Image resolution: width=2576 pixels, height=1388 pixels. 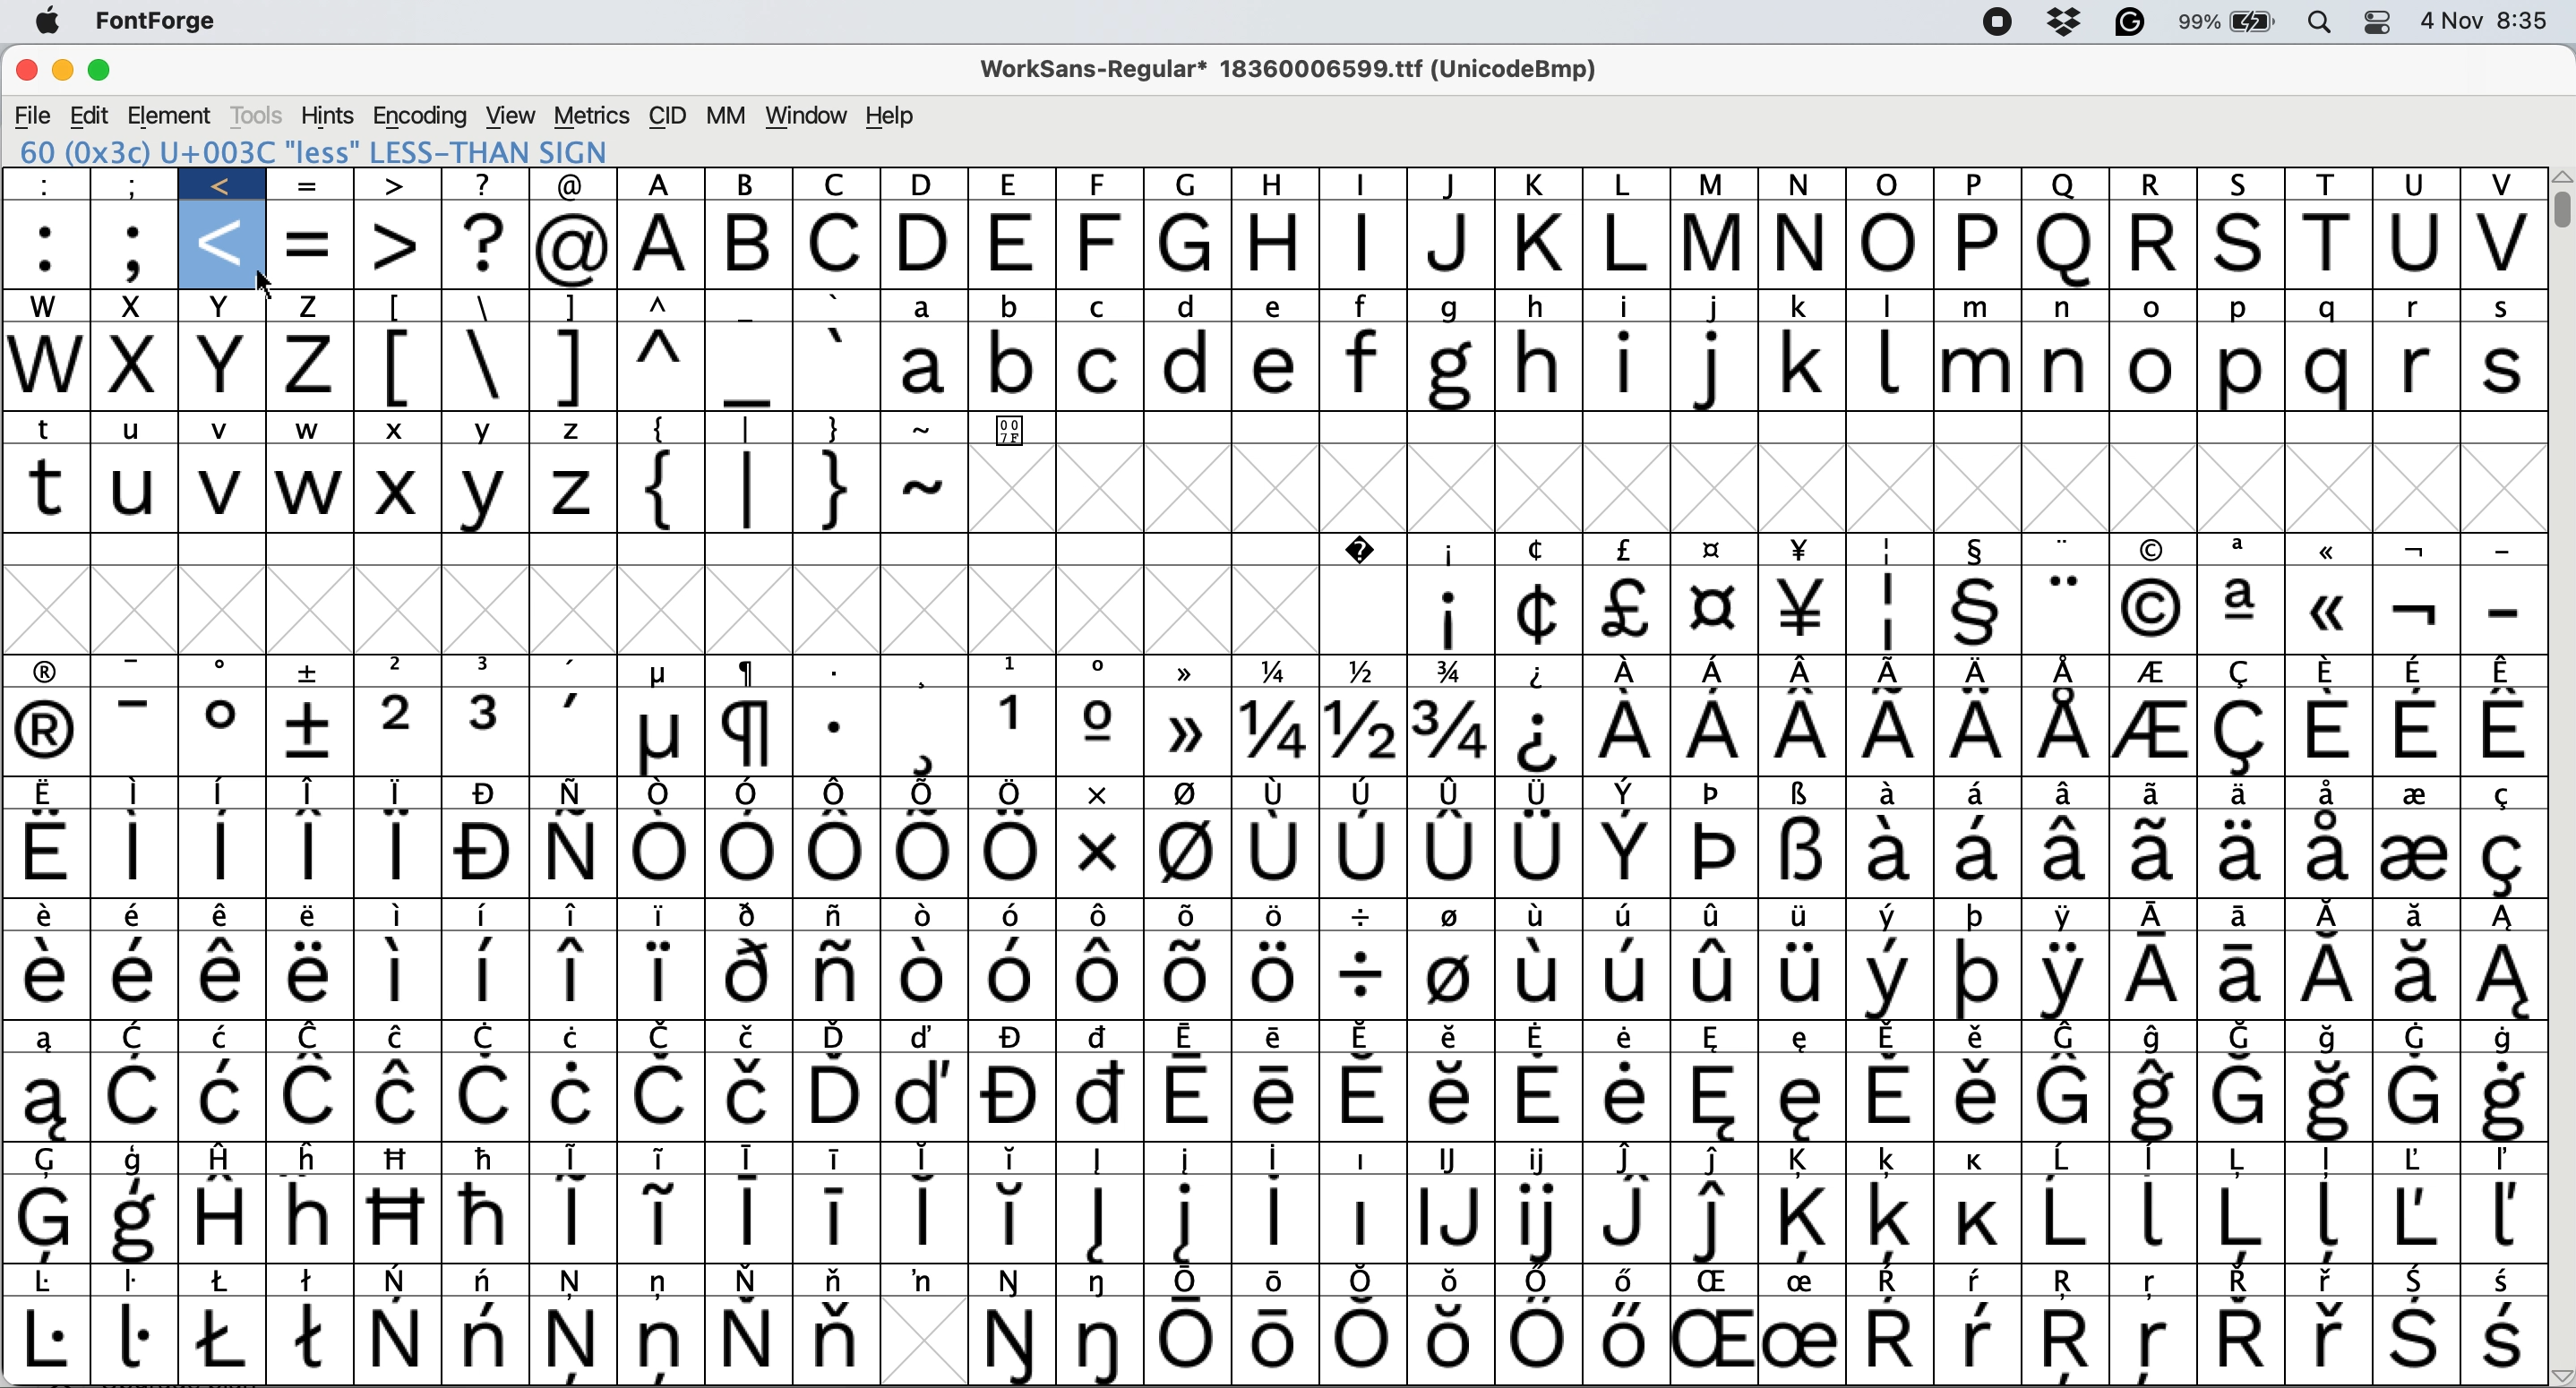 I want to click on Symbol, so click(x=50, y=1160).